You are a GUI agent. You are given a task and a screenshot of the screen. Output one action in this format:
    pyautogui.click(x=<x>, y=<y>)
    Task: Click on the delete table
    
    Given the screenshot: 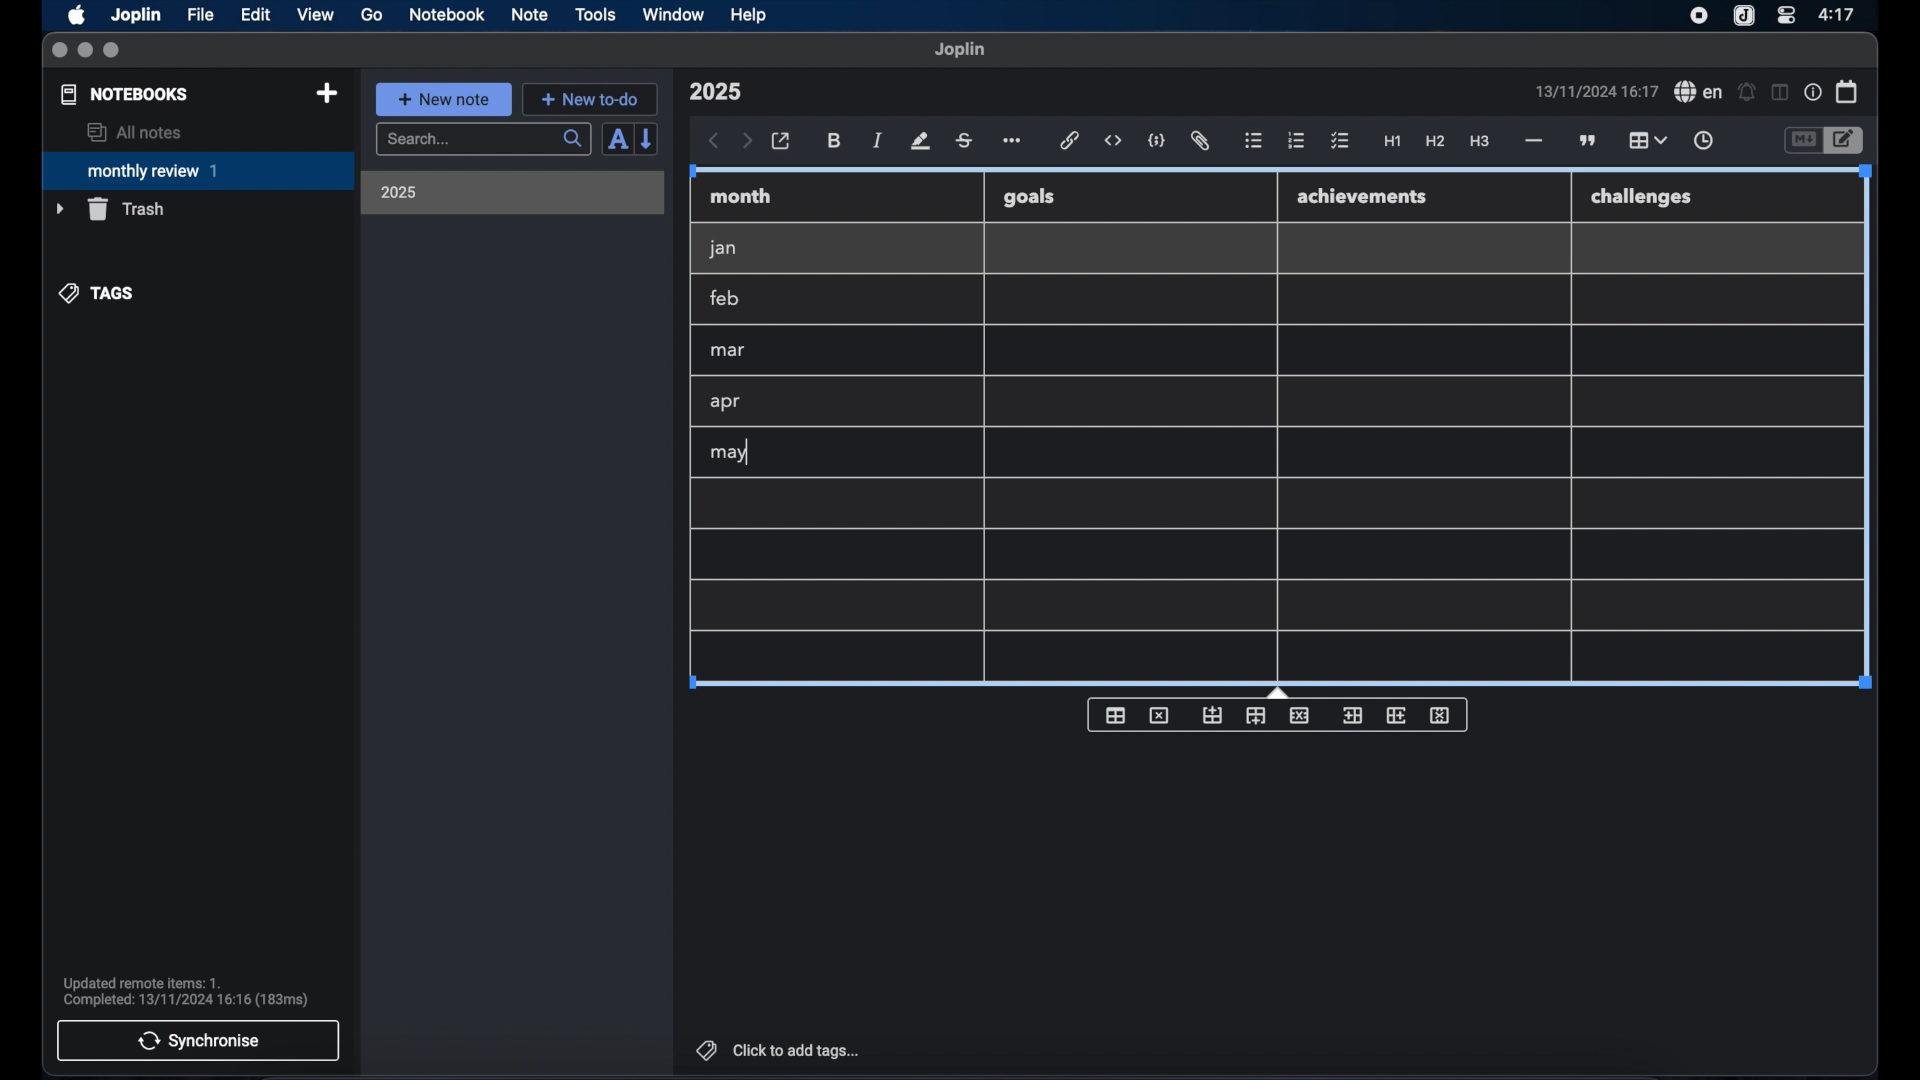 What is the action you would take?
    pyautogui.click(x=1159, y=716)
    